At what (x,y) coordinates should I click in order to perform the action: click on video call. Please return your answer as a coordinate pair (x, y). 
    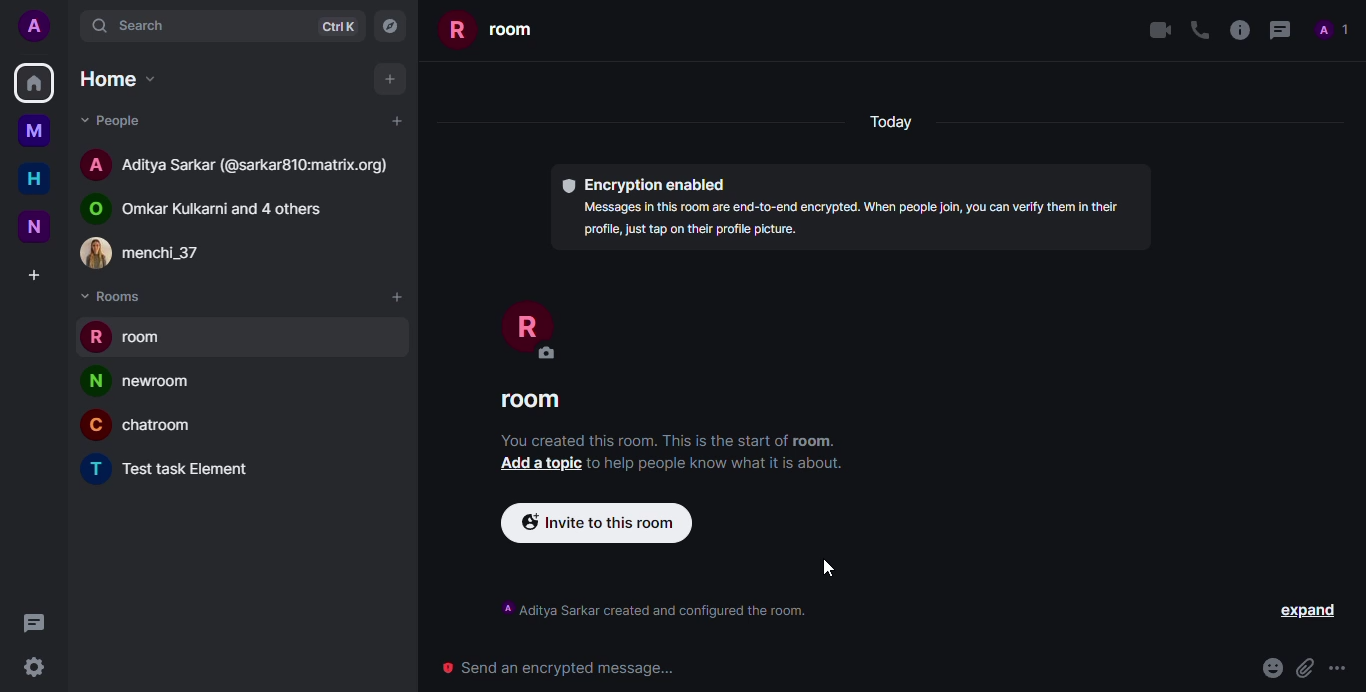
    Looking at the image, I should click on (1155, 31).